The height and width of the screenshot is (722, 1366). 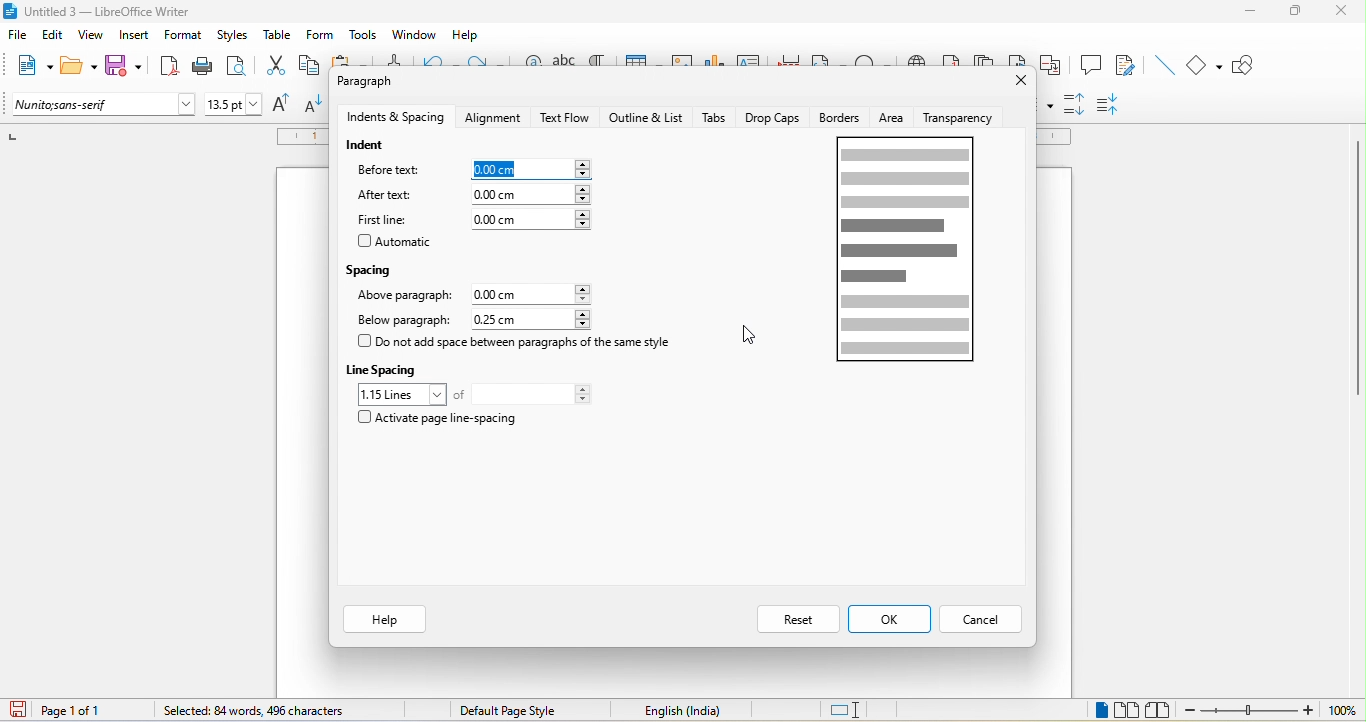 What do you see at coordinates (1250, 65) in the screenshot?
I see `show draw function` at bounding box center [1250, 65].